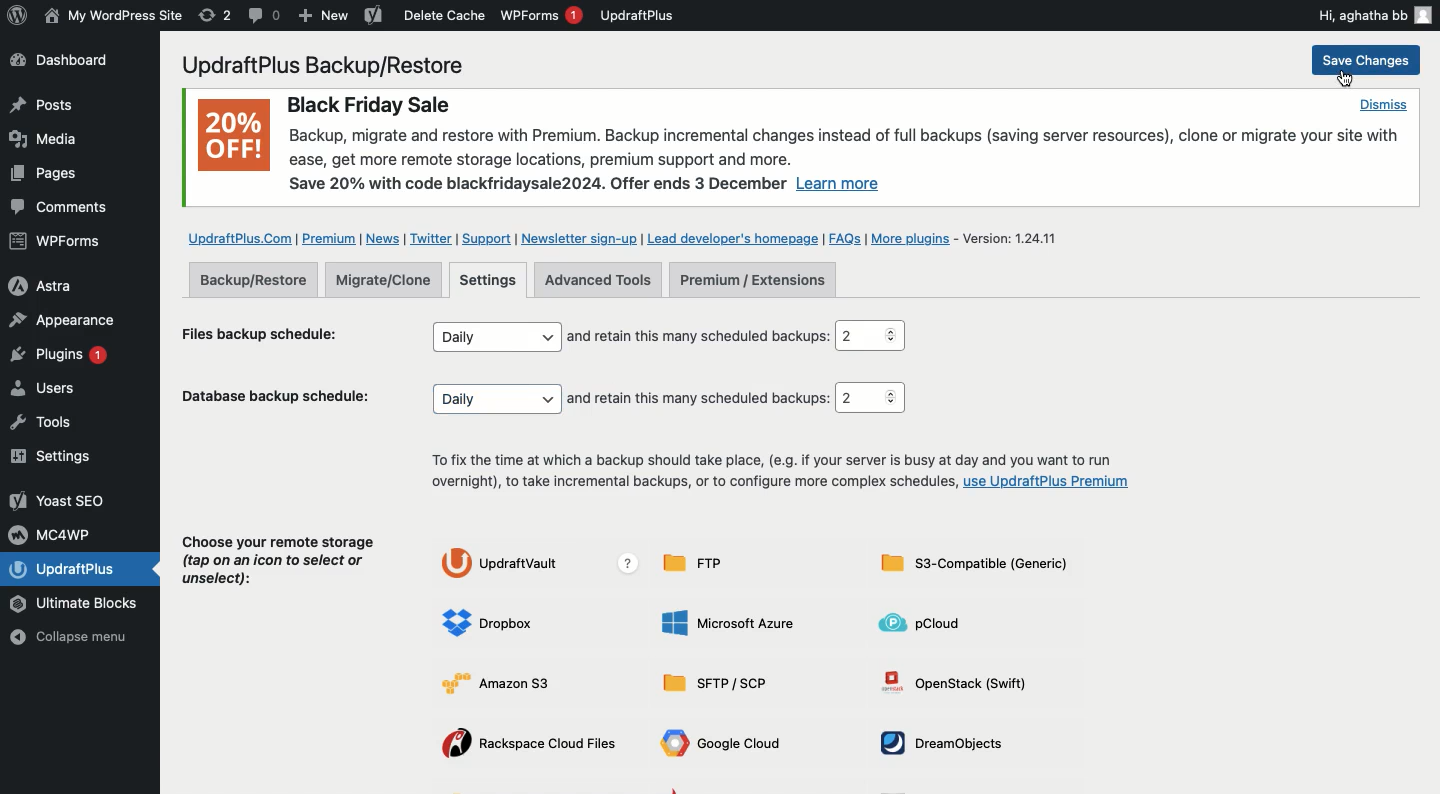 The width and height of the screenshot is (1440, 794). What do you see at coordinates (598, 280) in the screenshot?
I see `Advanced tools` at bounding box center [598, 280].